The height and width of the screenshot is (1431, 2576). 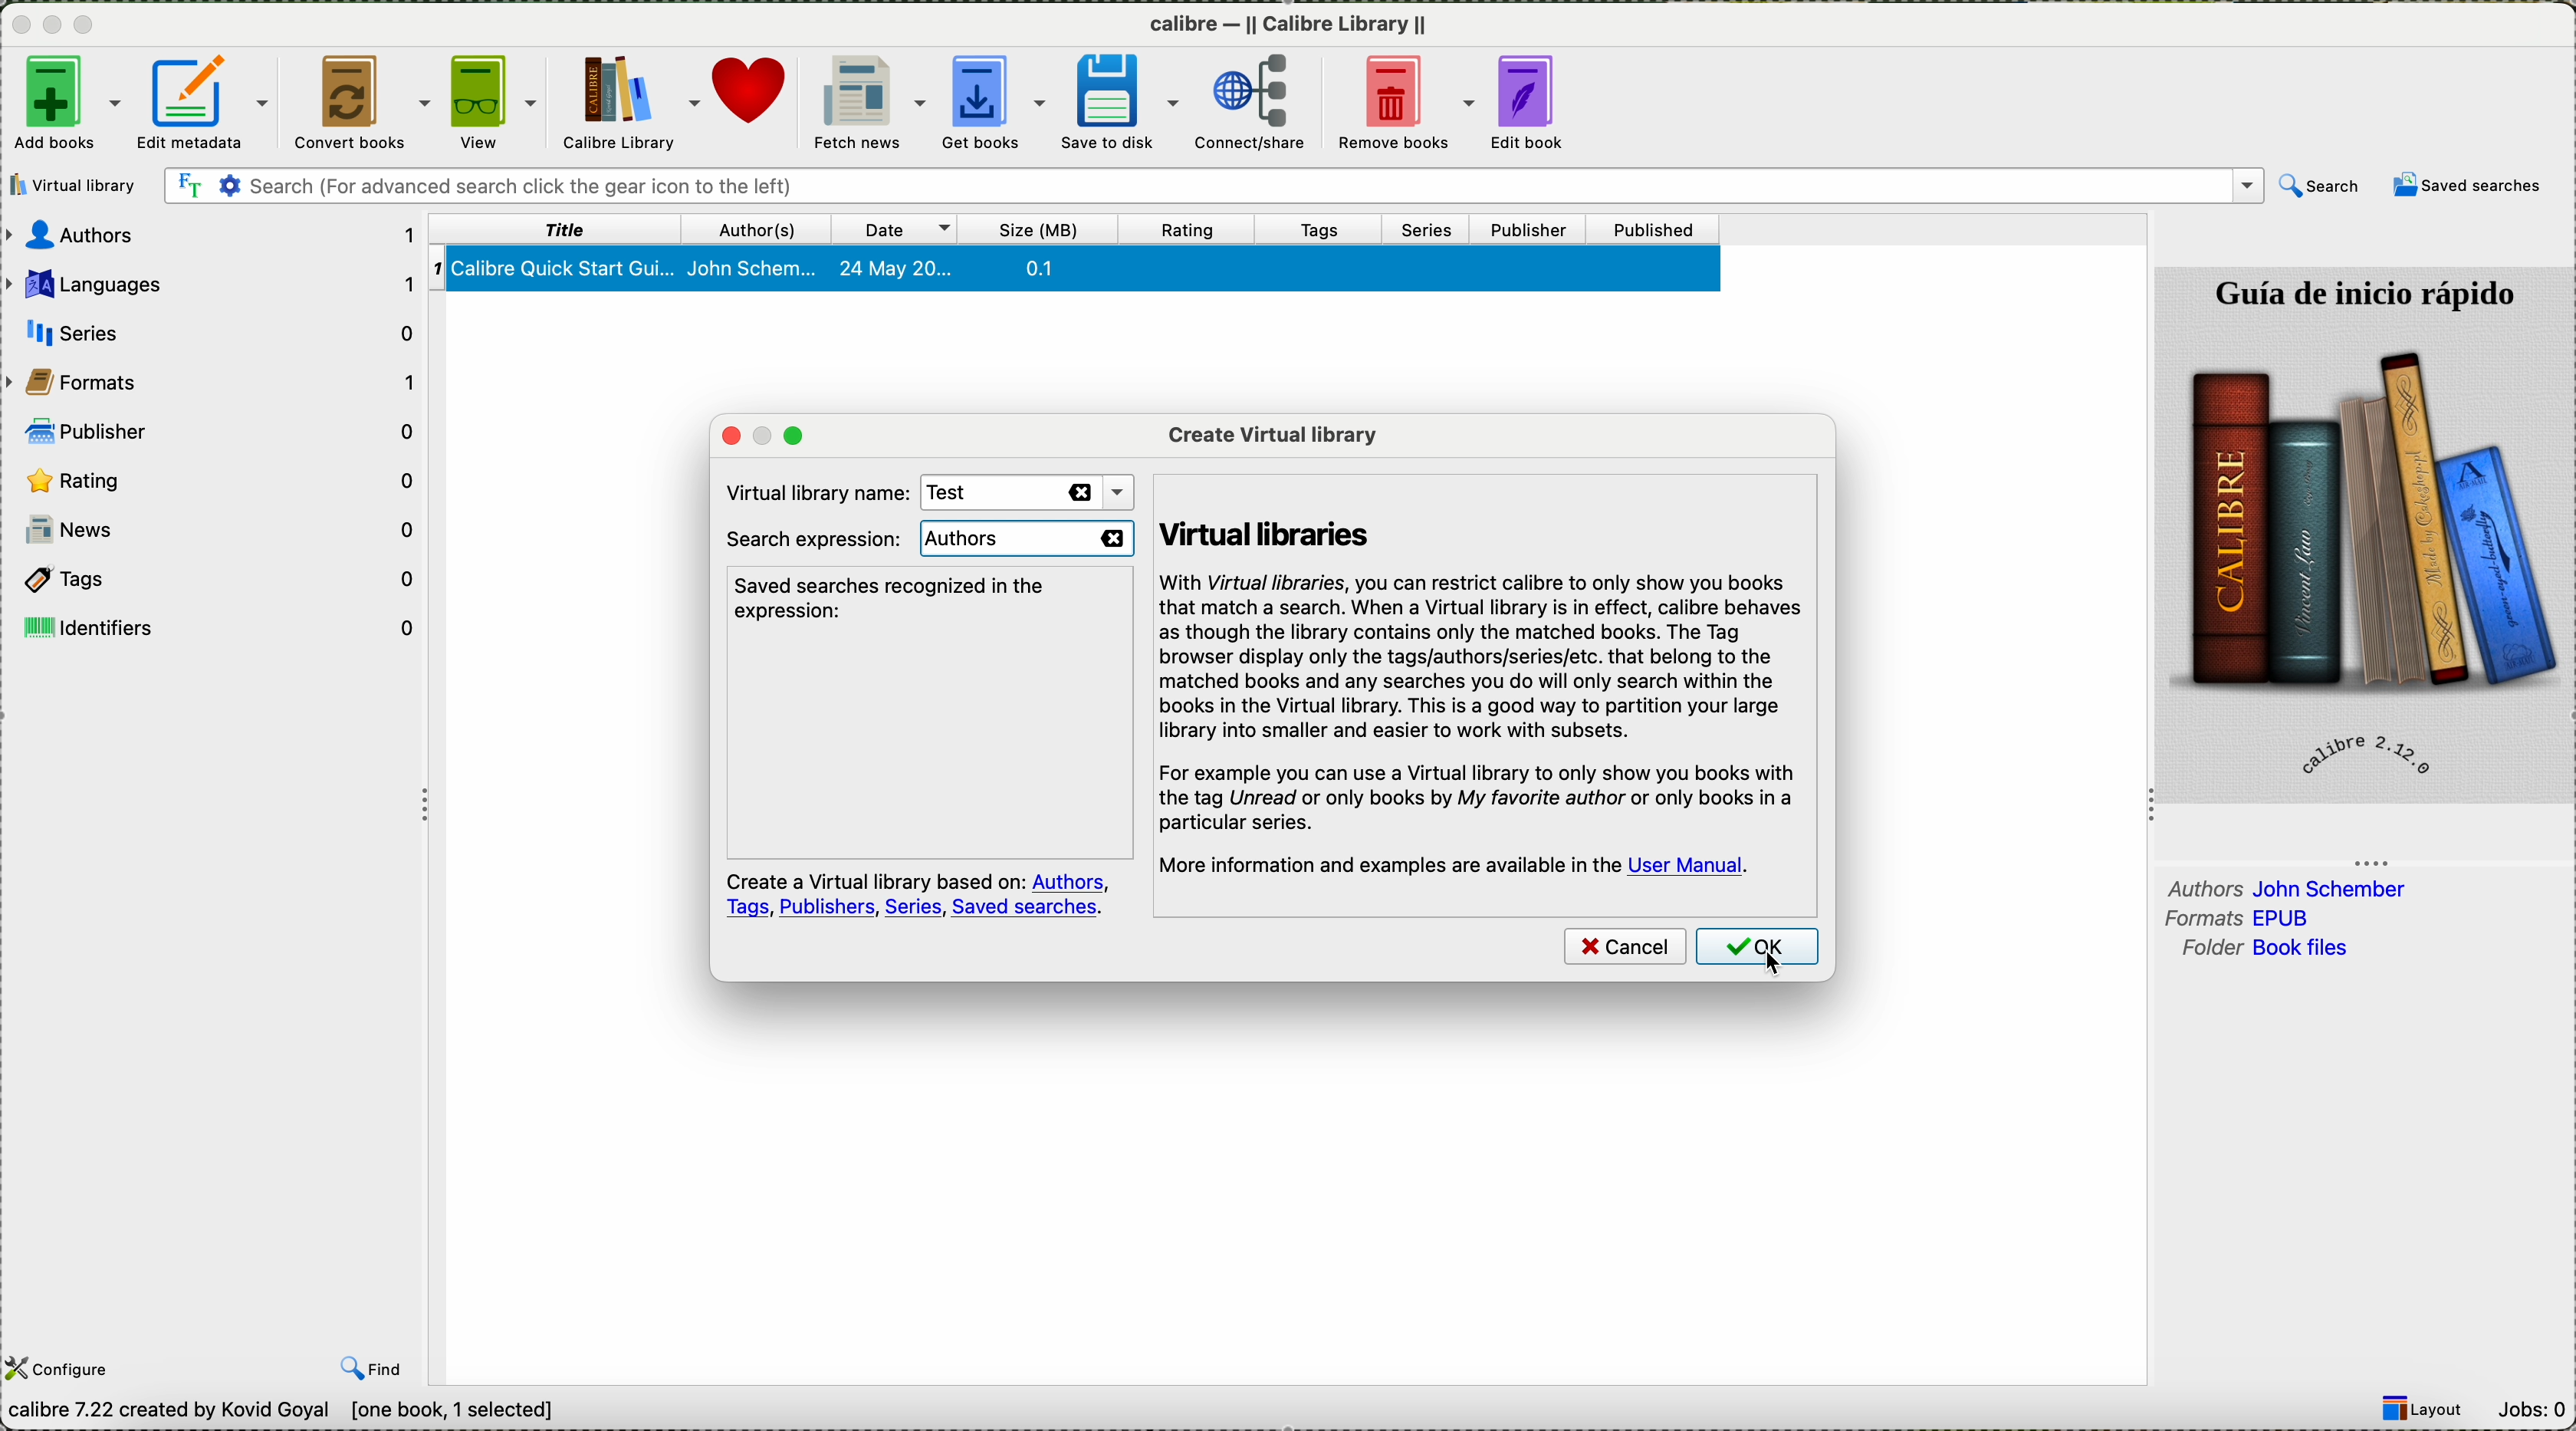 What do you see at coordinates (763, 228) in the screenshot?
I see `authors` at bounding box center [763, 228].